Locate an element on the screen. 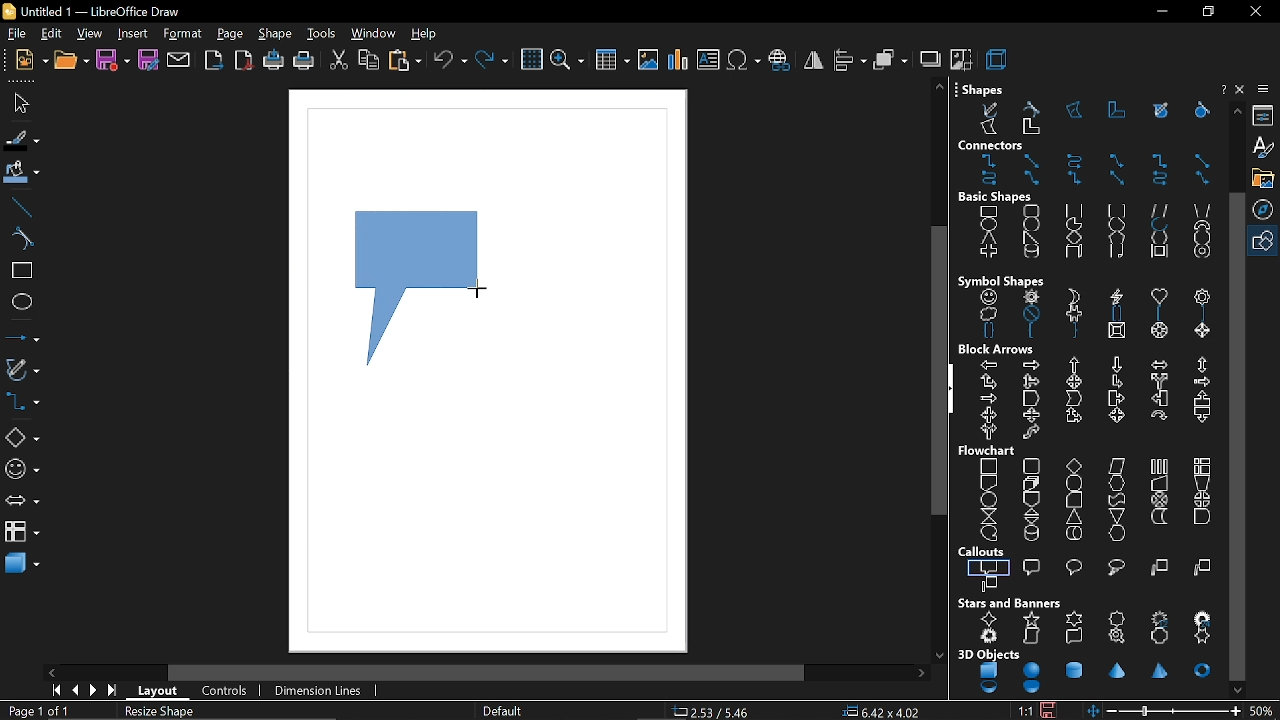 Image resolution: width=1280 pixels, height=720 pixels. right angle triangle is located at coordinates (1029, 238).